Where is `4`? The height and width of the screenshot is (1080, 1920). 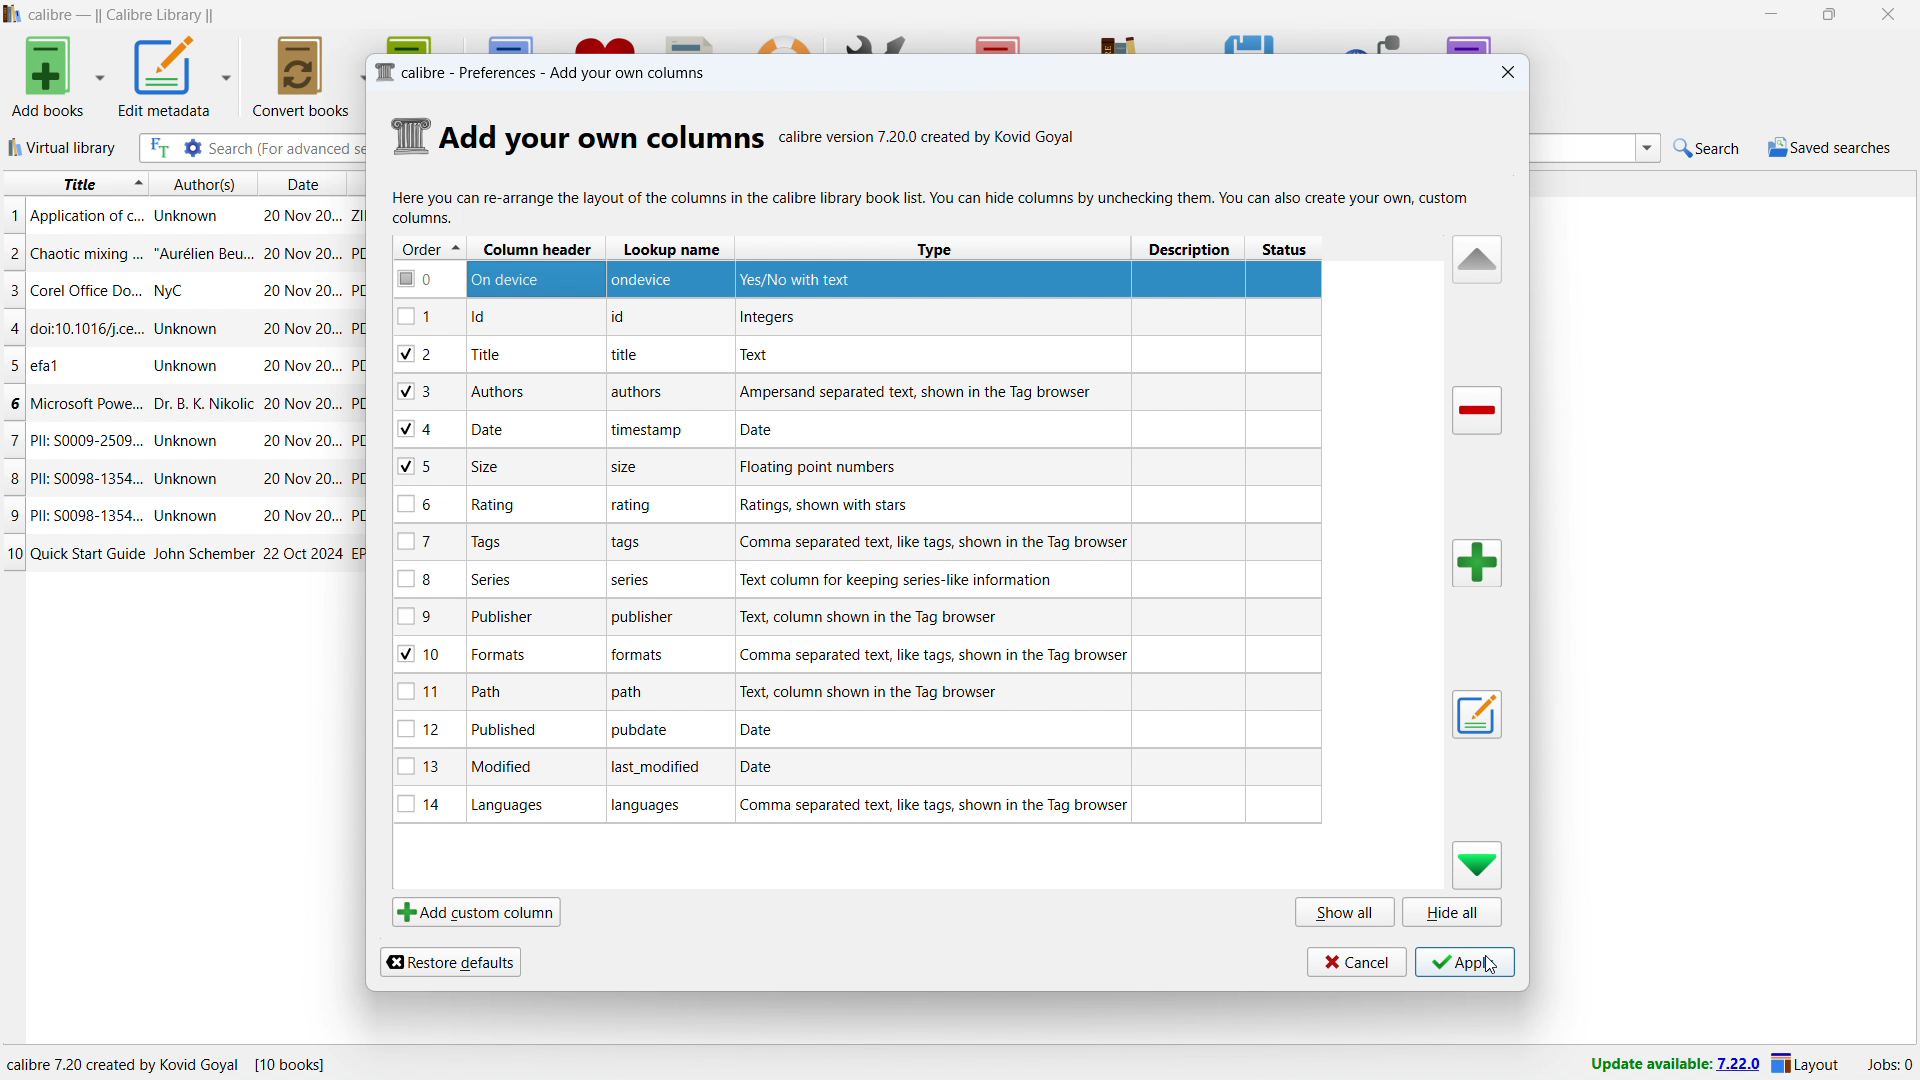
4 is located at coordinates (13, 327).